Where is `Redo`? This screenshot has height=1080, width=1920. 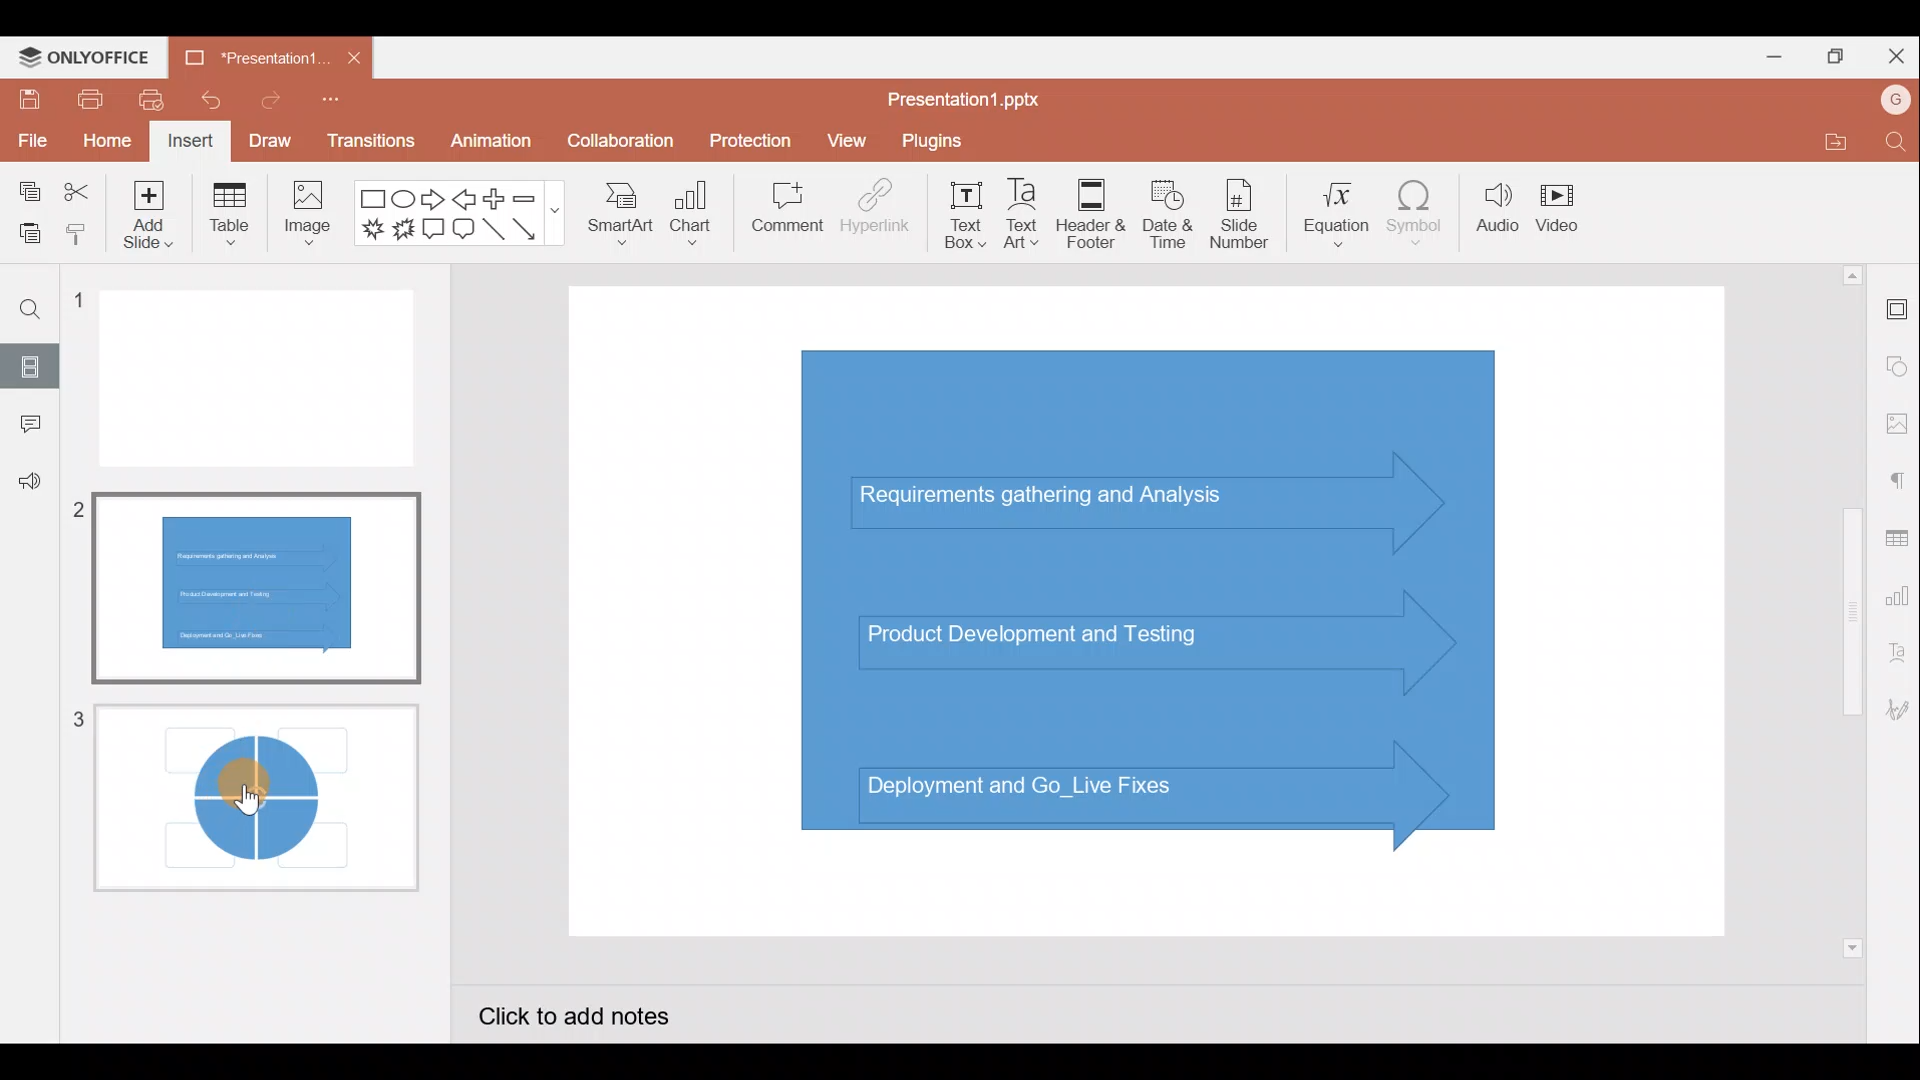 Redo is located at coordinates (265, 105).